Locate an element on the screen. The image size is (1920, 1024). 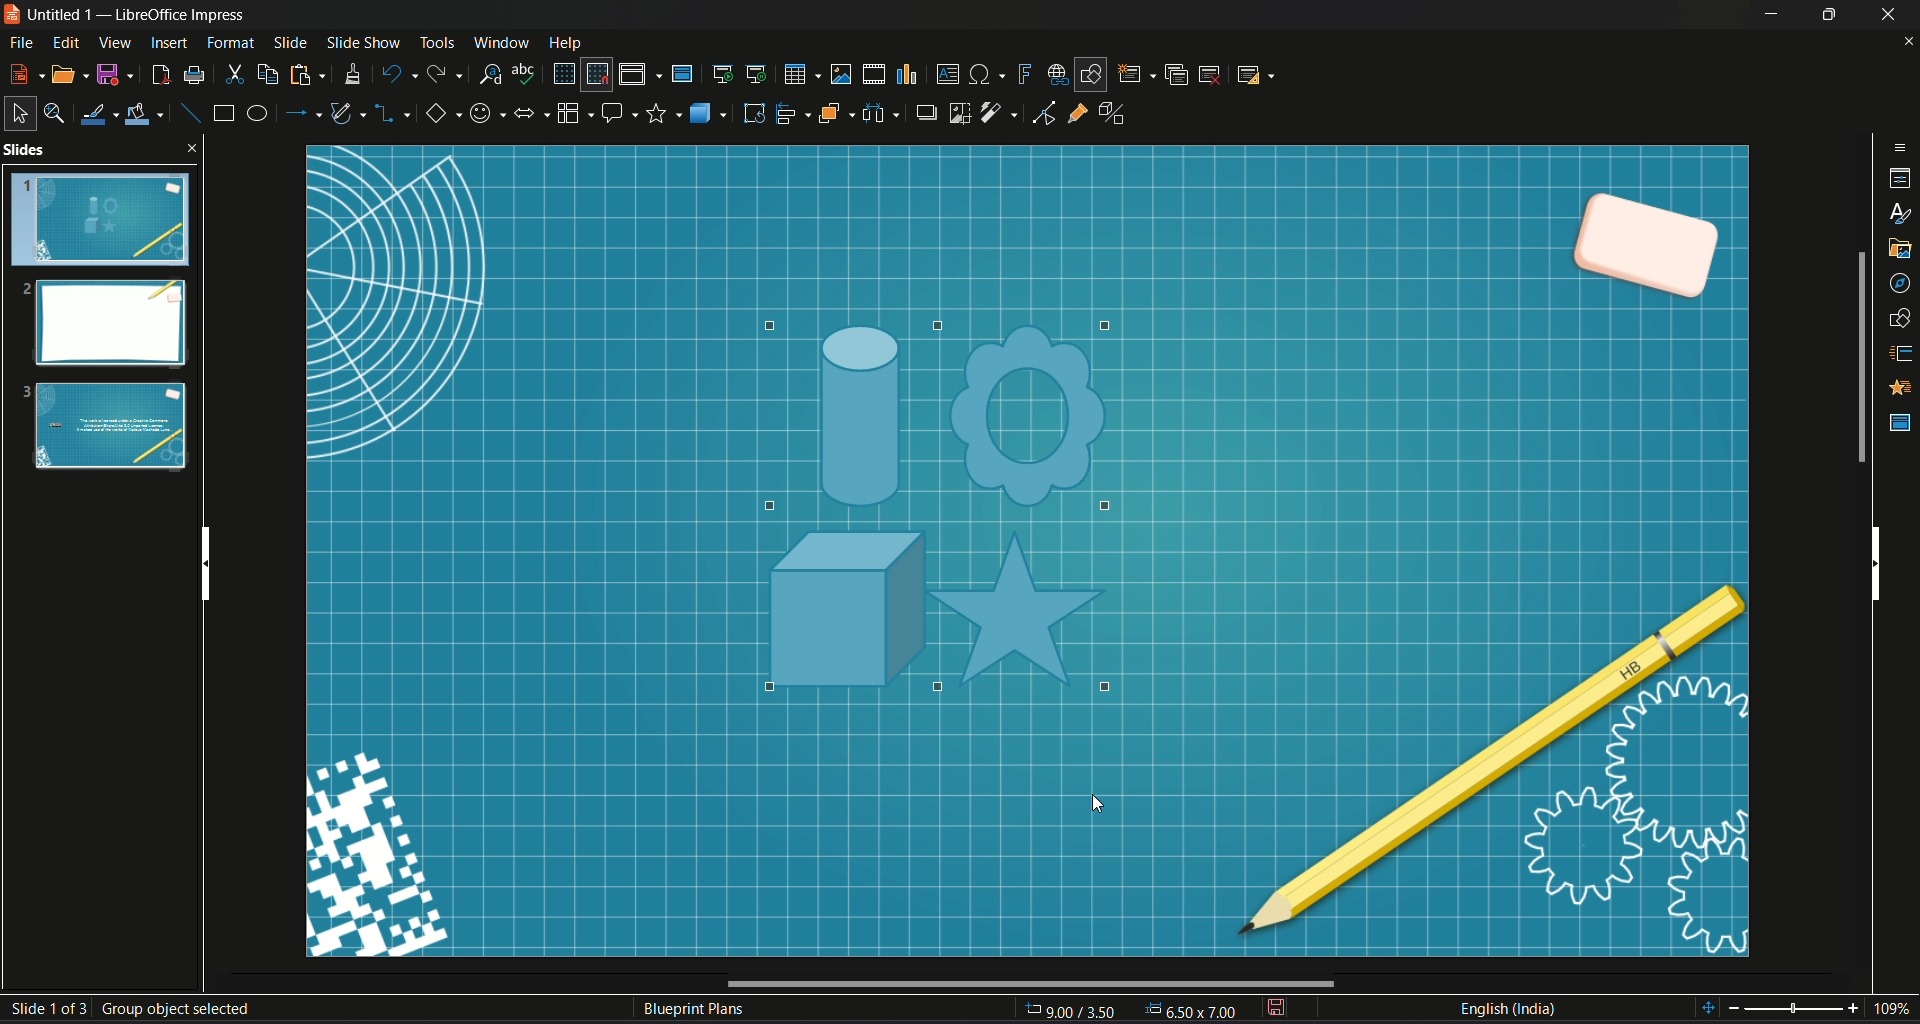
insert image is located at coordinates (841, 73).